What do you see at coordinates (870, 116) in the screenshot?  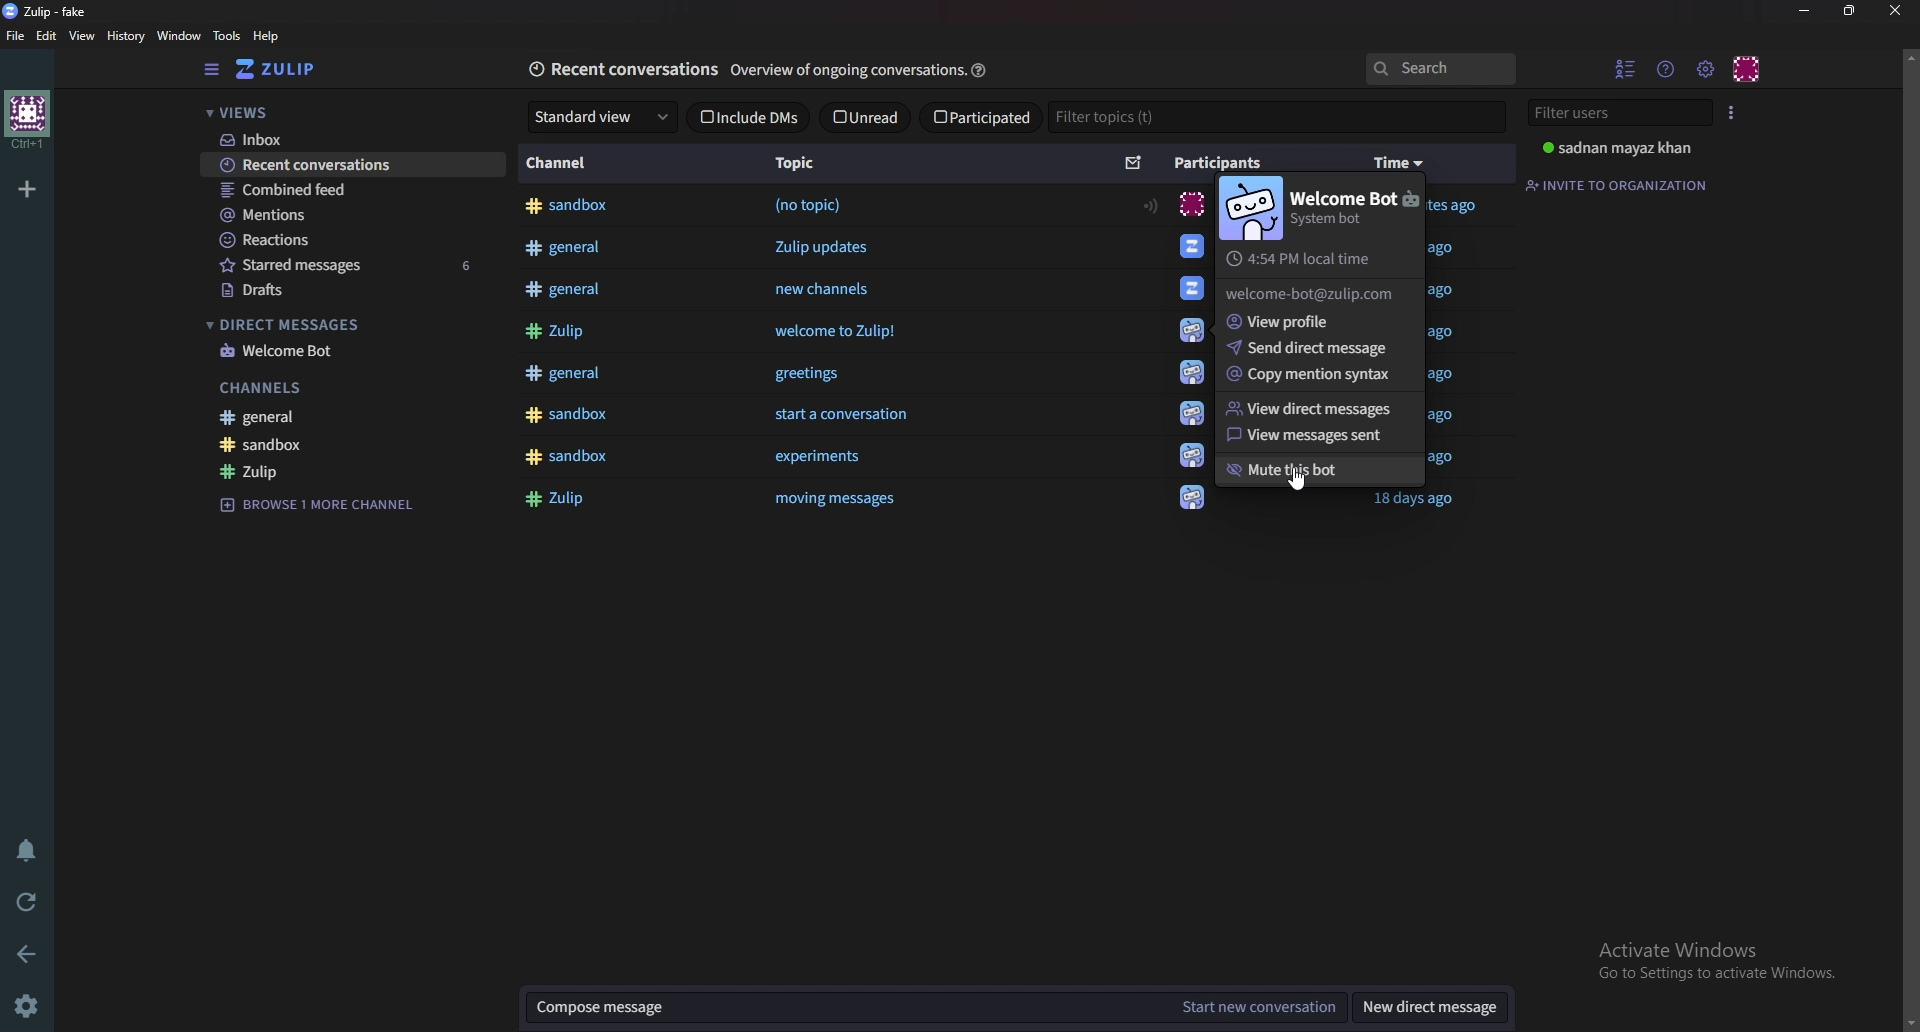 I see `unread` at bounding box center [870, 116].